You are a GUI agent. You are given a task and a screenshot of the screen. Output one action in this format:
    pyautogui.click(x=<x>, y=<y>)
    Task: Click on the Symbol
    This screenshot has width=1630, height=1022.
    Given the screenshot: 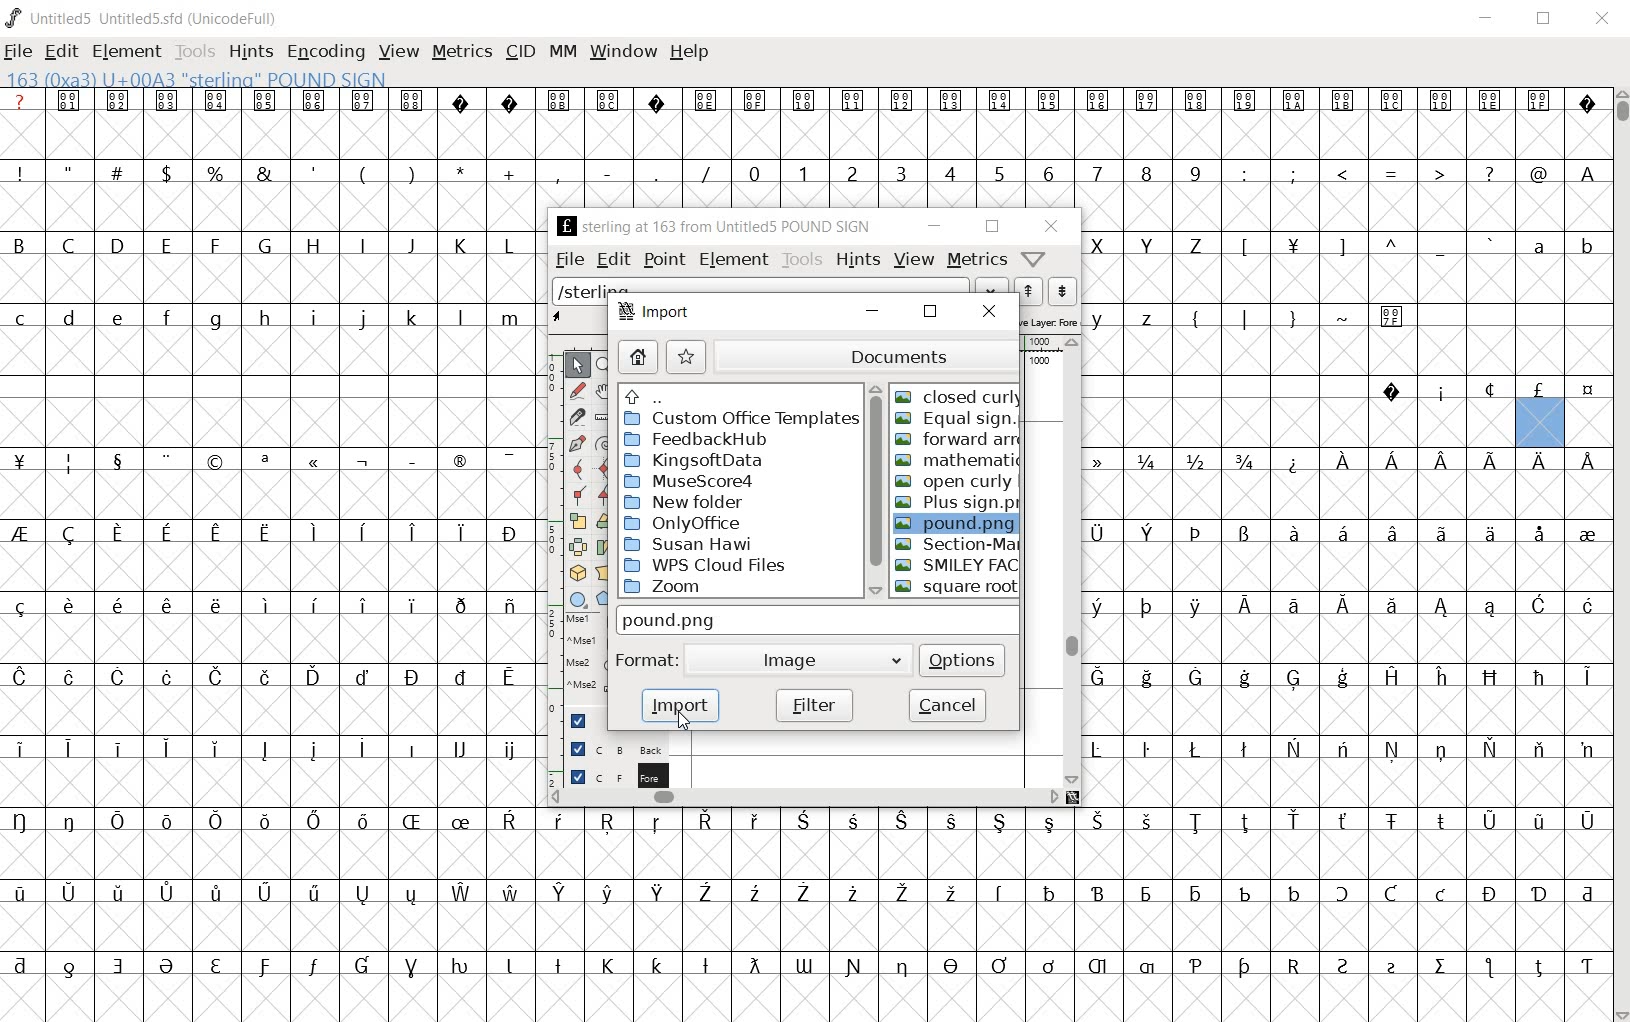 What is the action you would take?
    pyautogui.click(x=1345, y=823)
    